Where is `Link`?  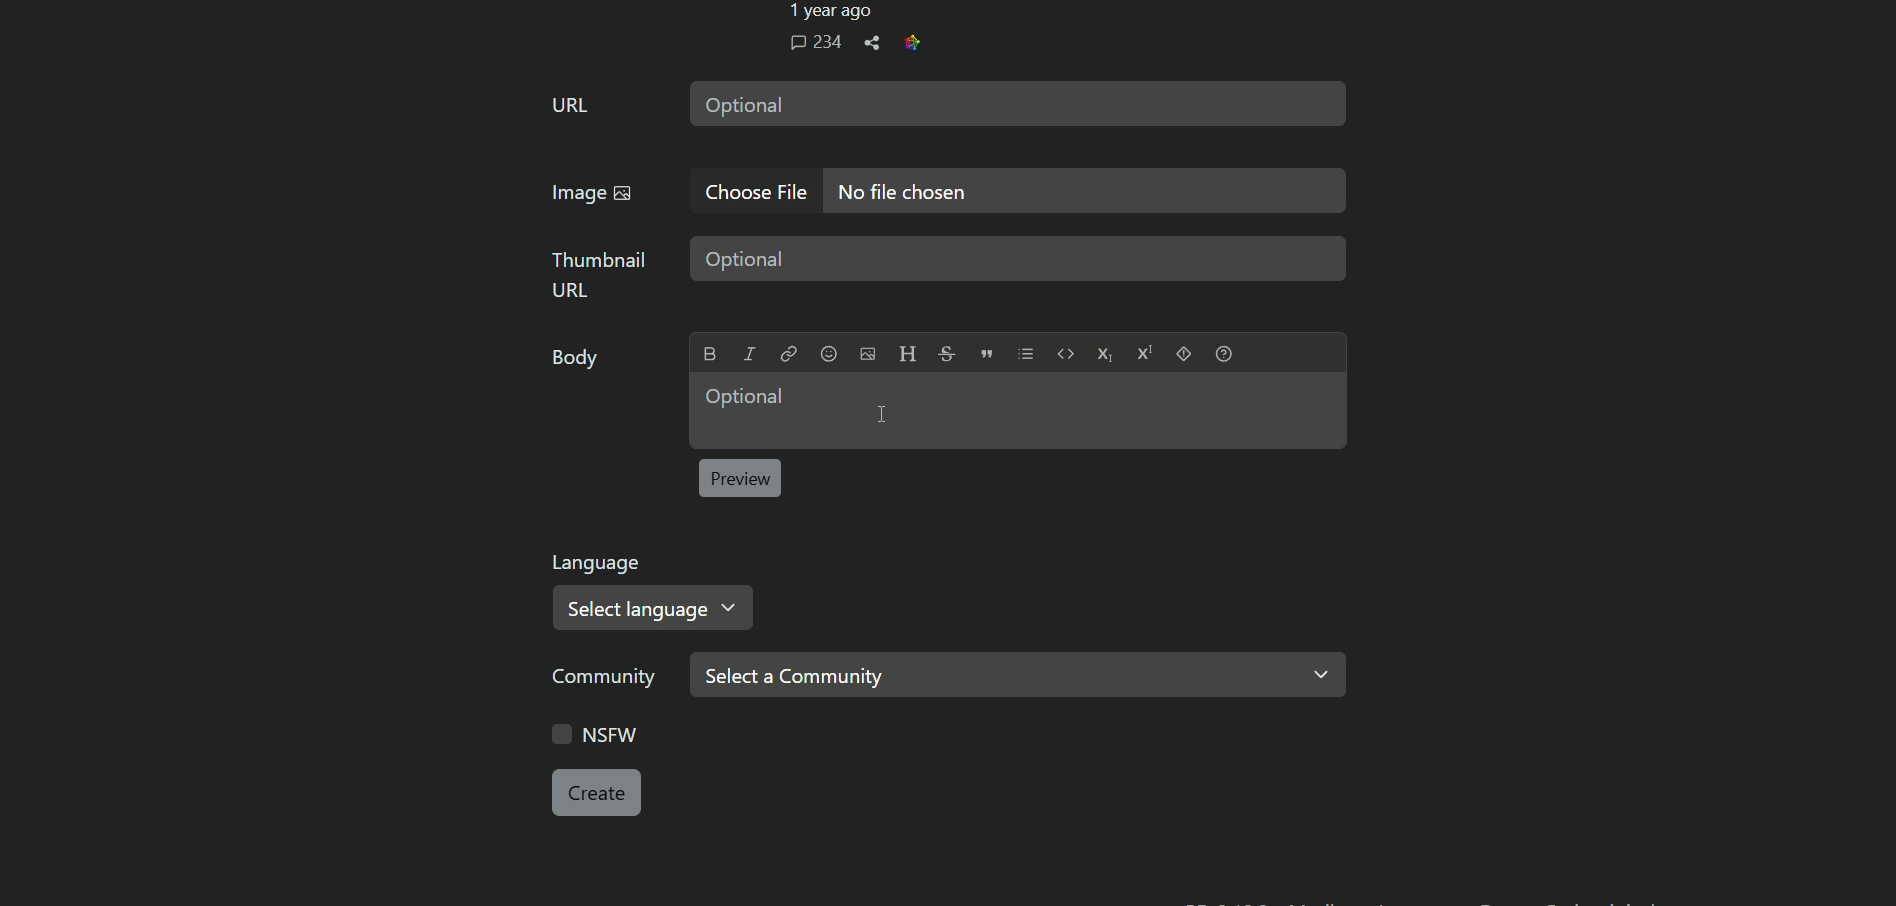
Link is located at coordinates (912, 42).